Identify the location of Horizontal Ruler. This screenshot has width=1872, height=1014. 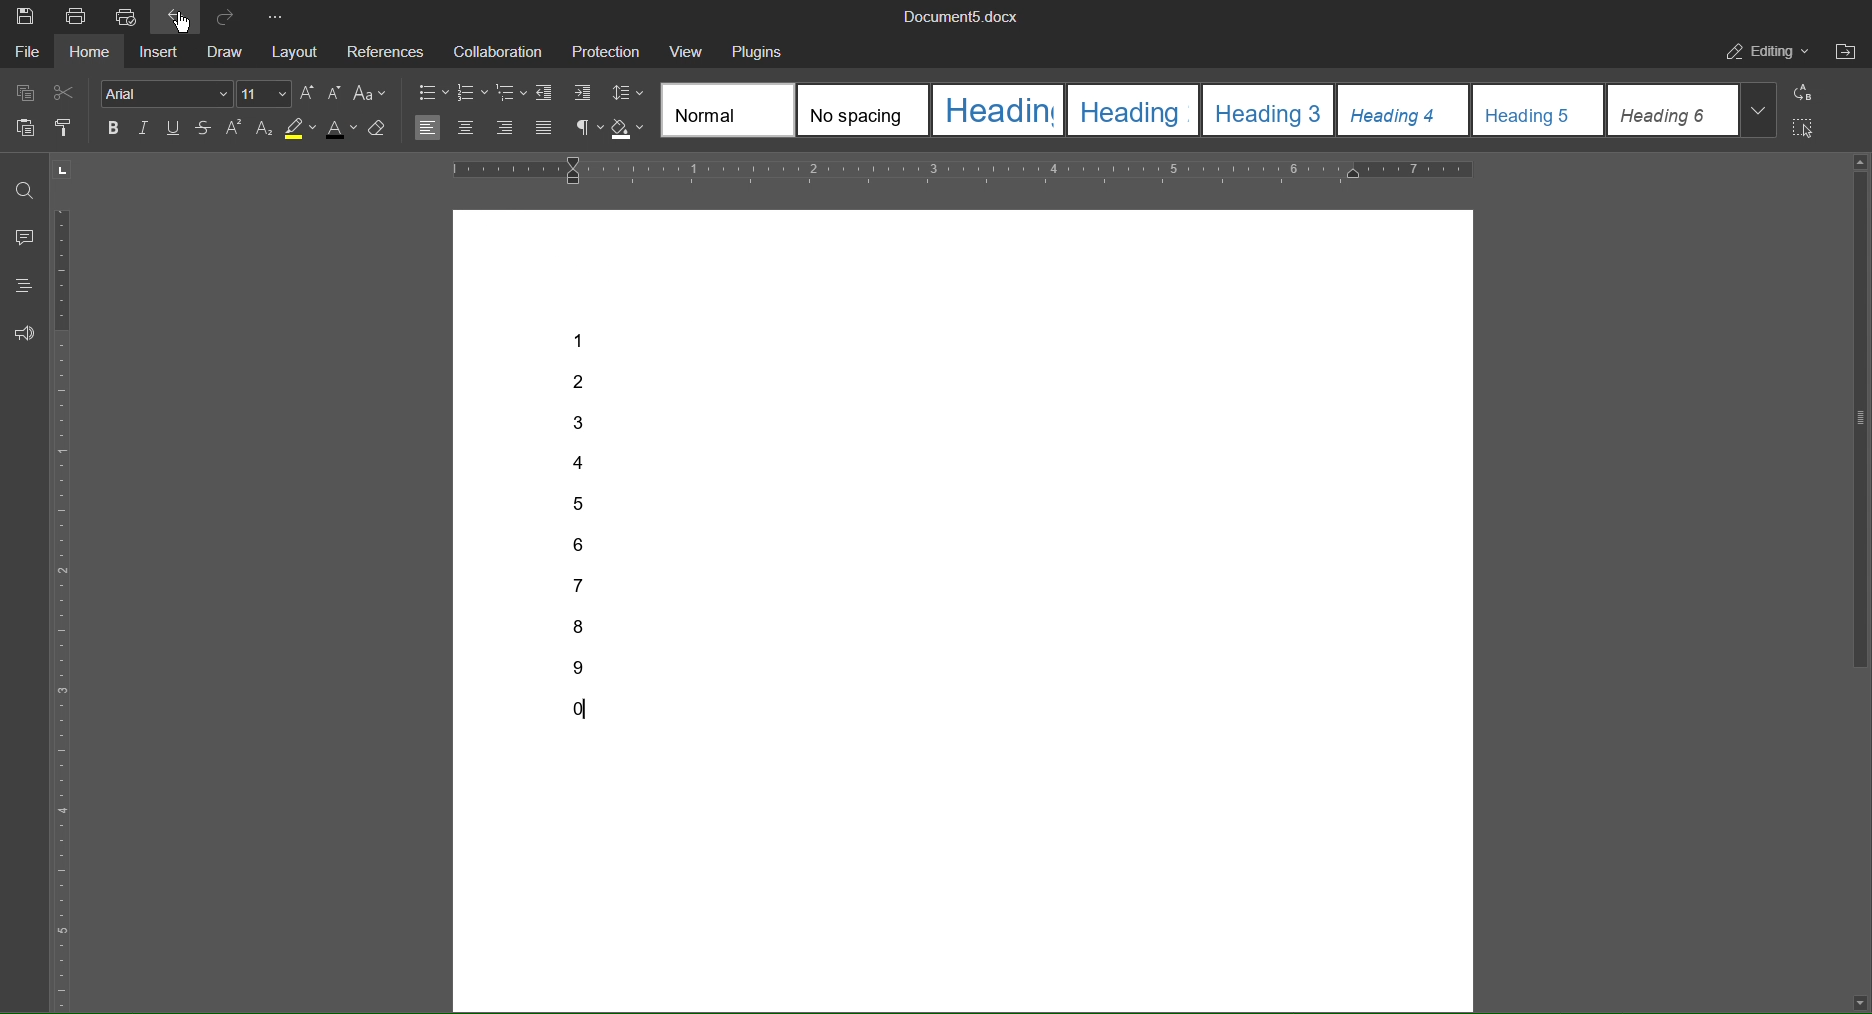
(967, 169).